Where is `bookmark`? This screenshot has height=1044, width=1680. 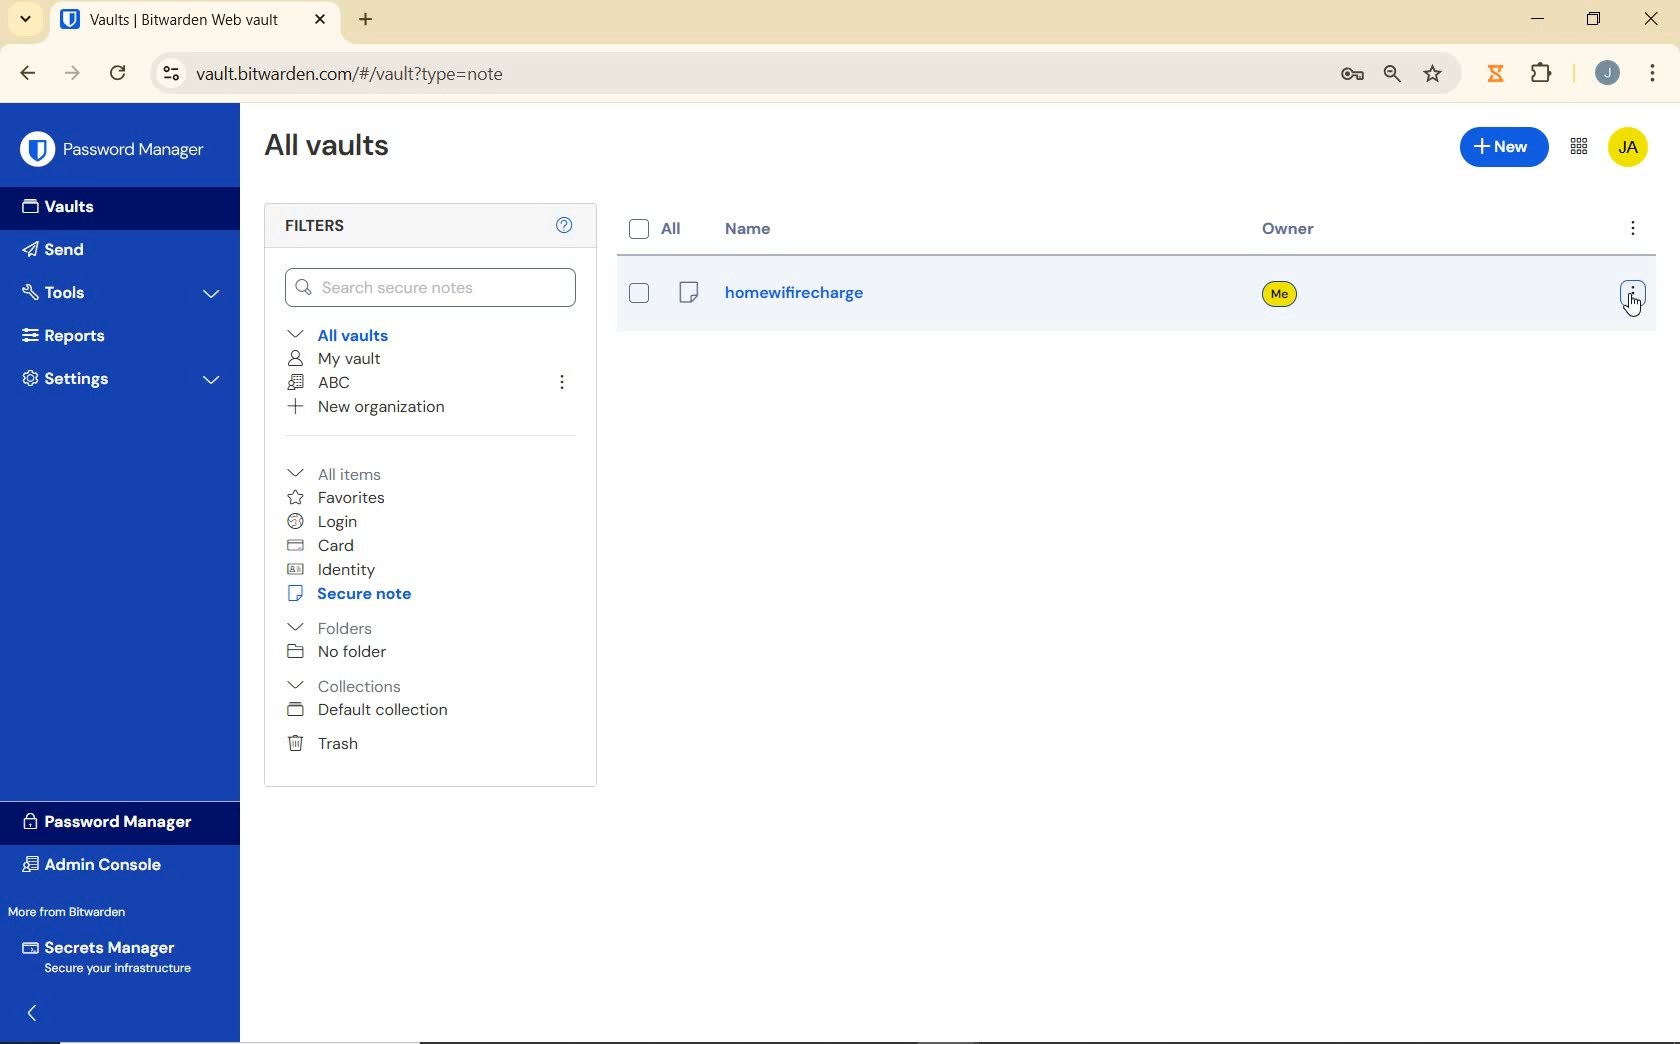 bookmark is located at coordinates (1435, 75).